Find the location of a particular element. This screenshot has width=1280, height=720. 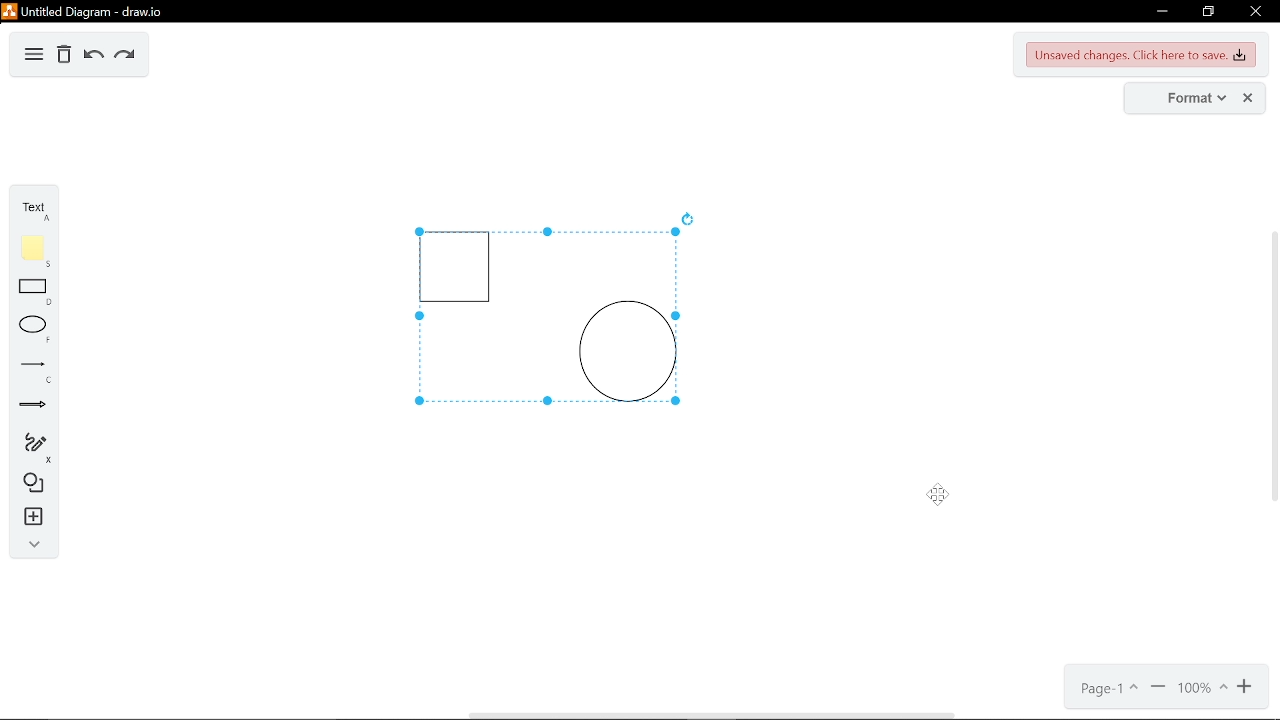

close is located at coordinates (1254, 11).